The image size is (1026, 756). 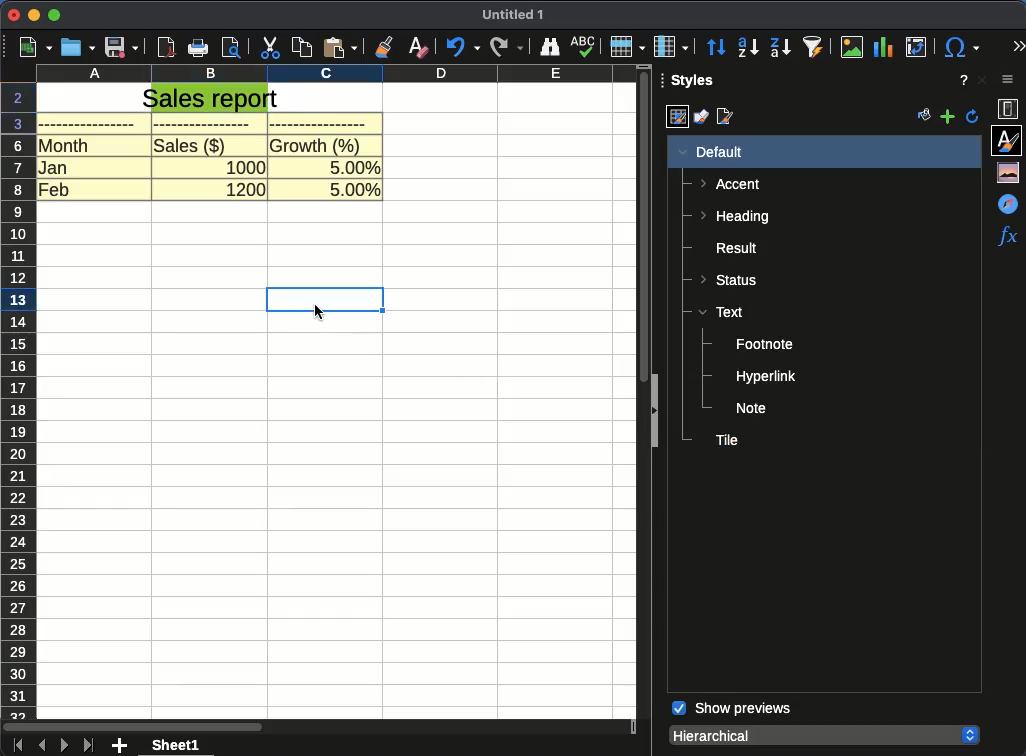 I want to click on add, so click(x=121, y=746).